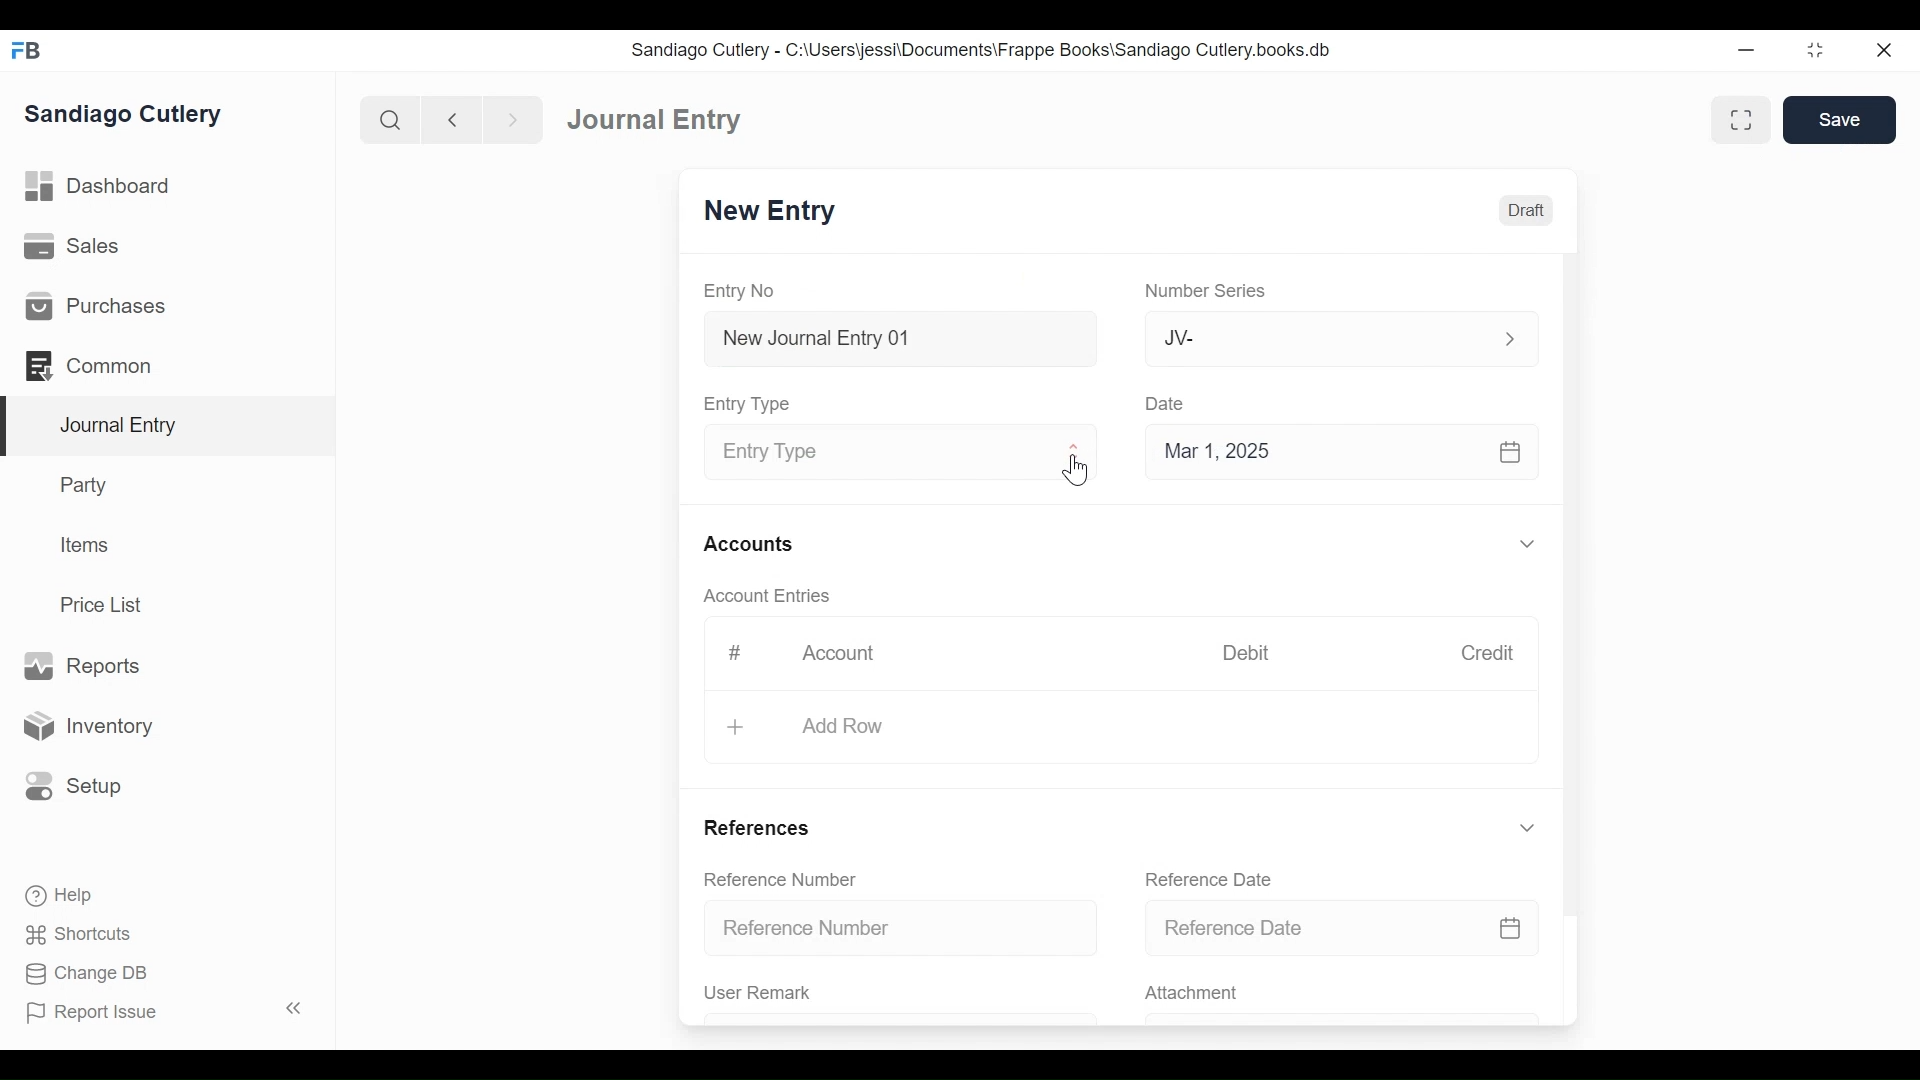 This screenshot has height=1080, width=1920. I want to click on Change DB, so click(78, 975).